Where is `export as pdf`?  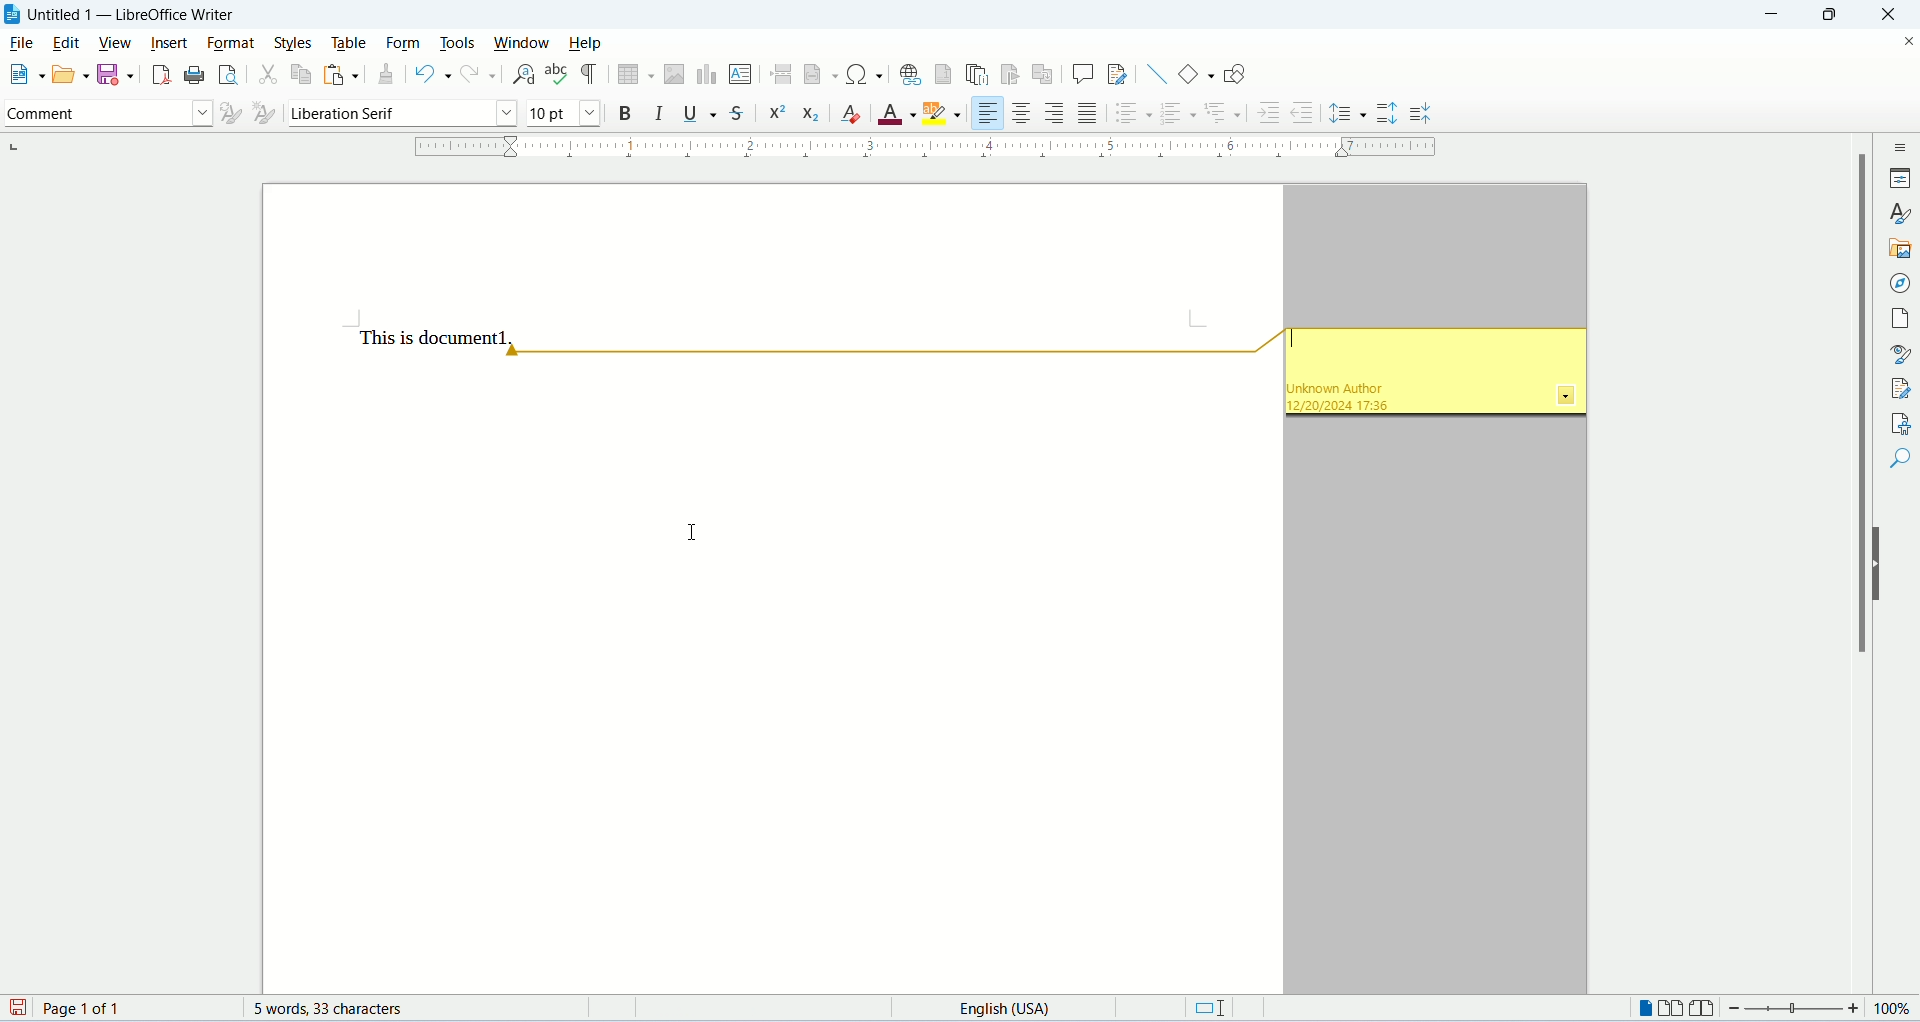
export as pdf is located at coordinates (159, 73).